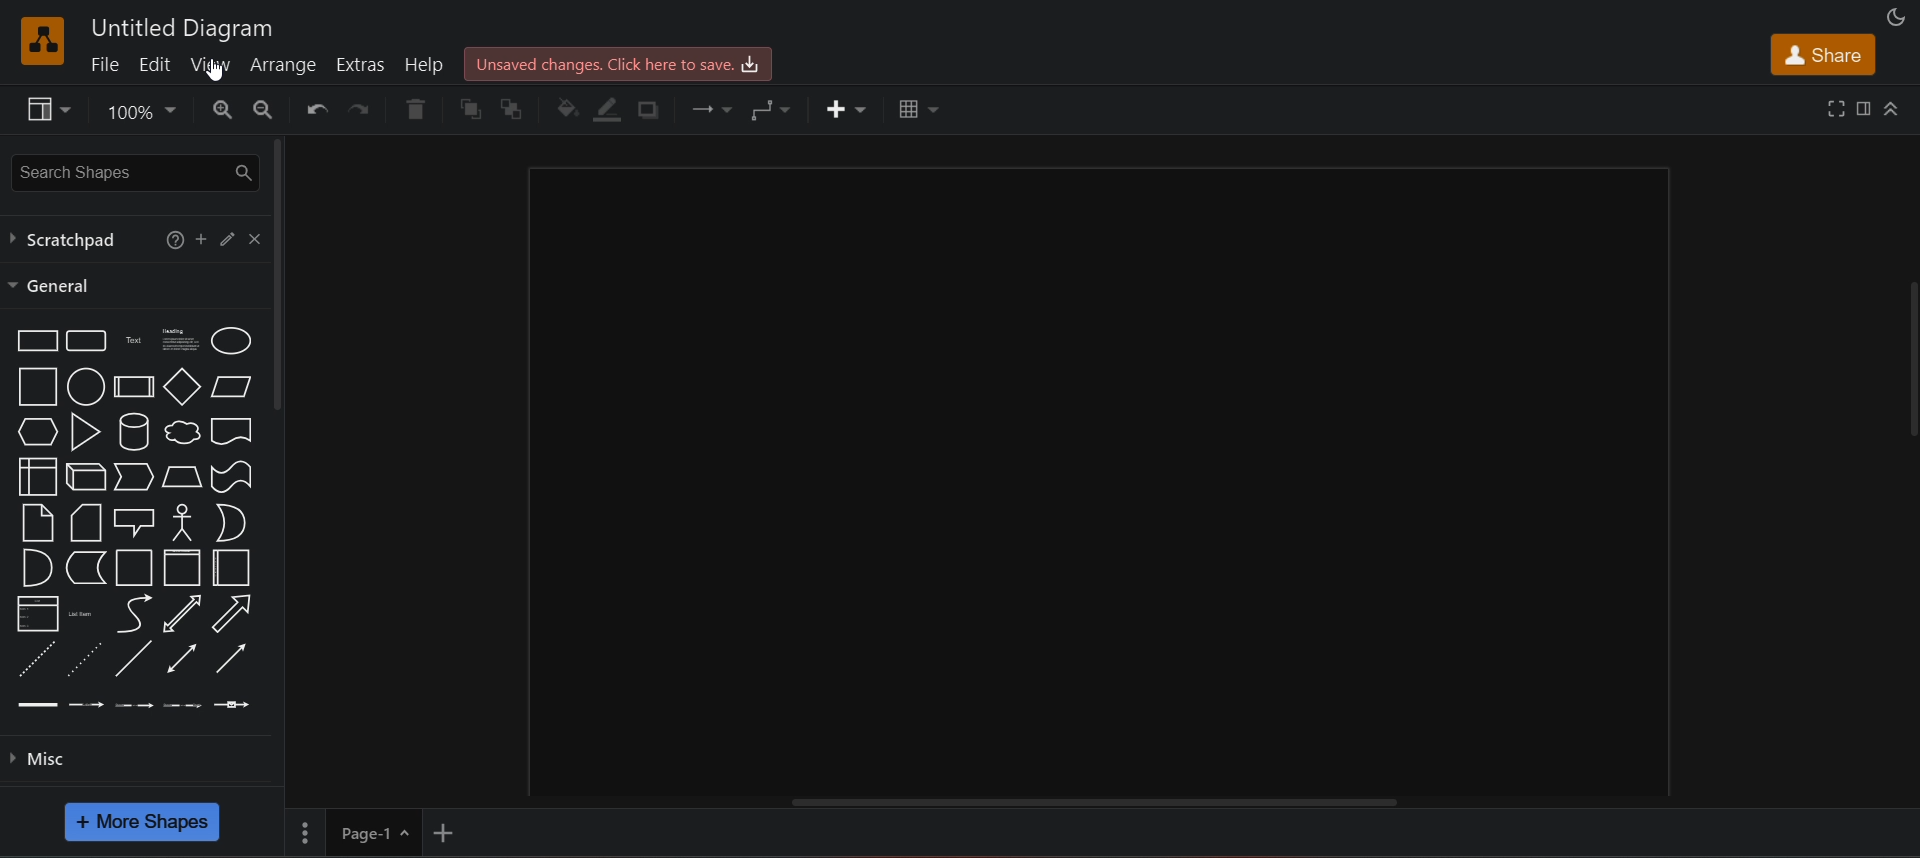  Describe the element at coordinates (212, 64) in the screenshot. I see `view` at that location.